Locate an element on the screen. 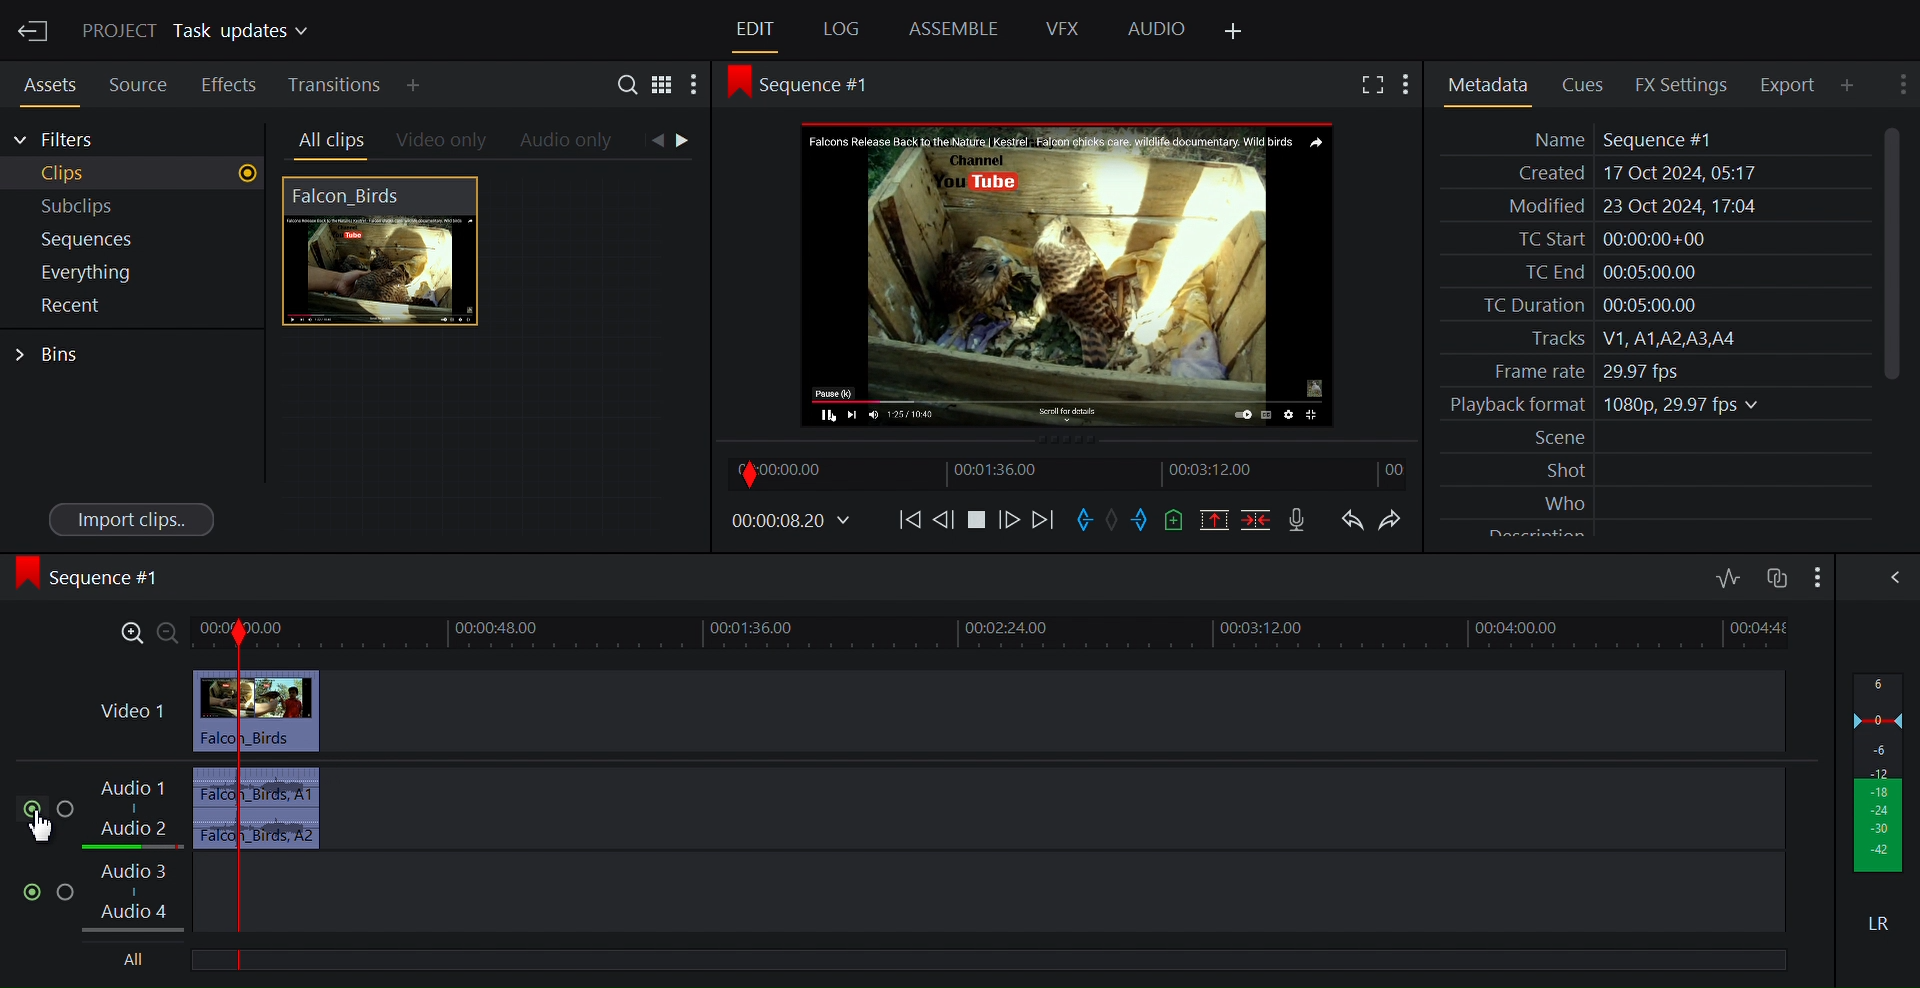  Vertical Scroll bar is located at coordinates (1892, 252).